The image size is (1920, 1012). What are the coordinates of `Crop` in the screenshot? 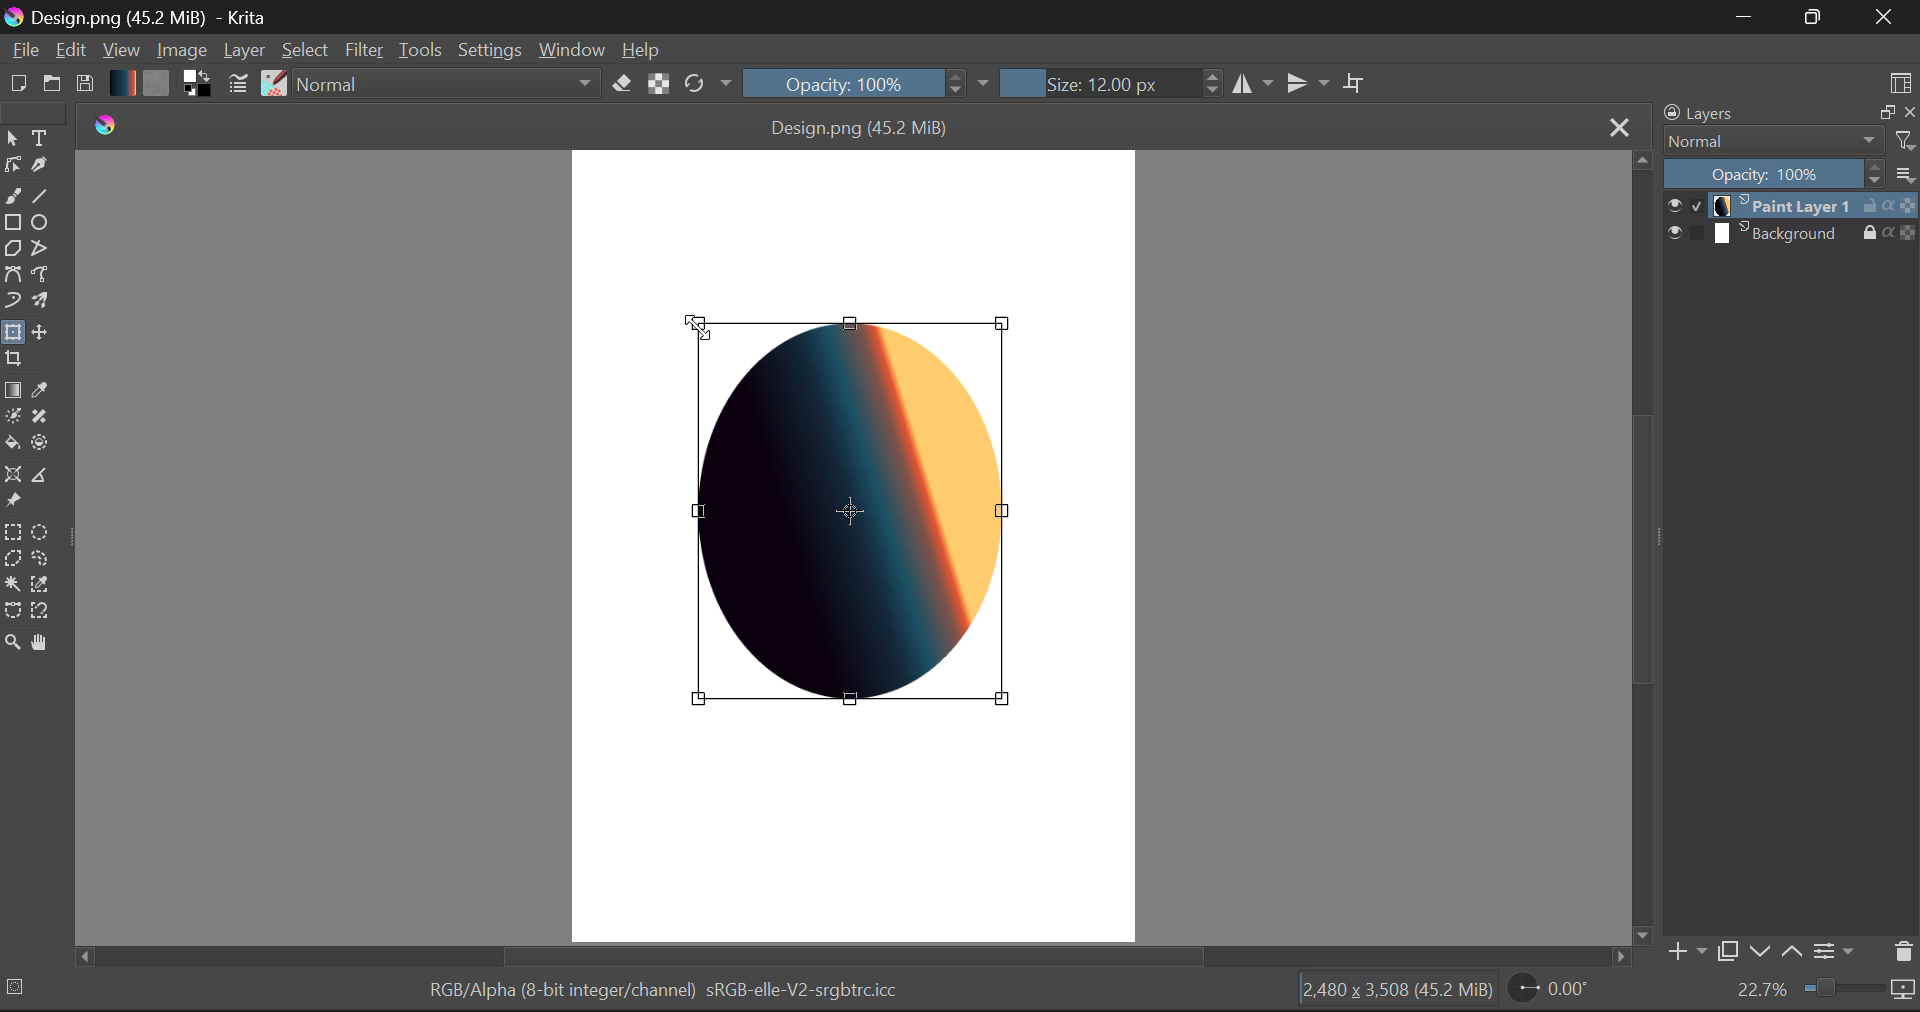 It's located at (13, 362).